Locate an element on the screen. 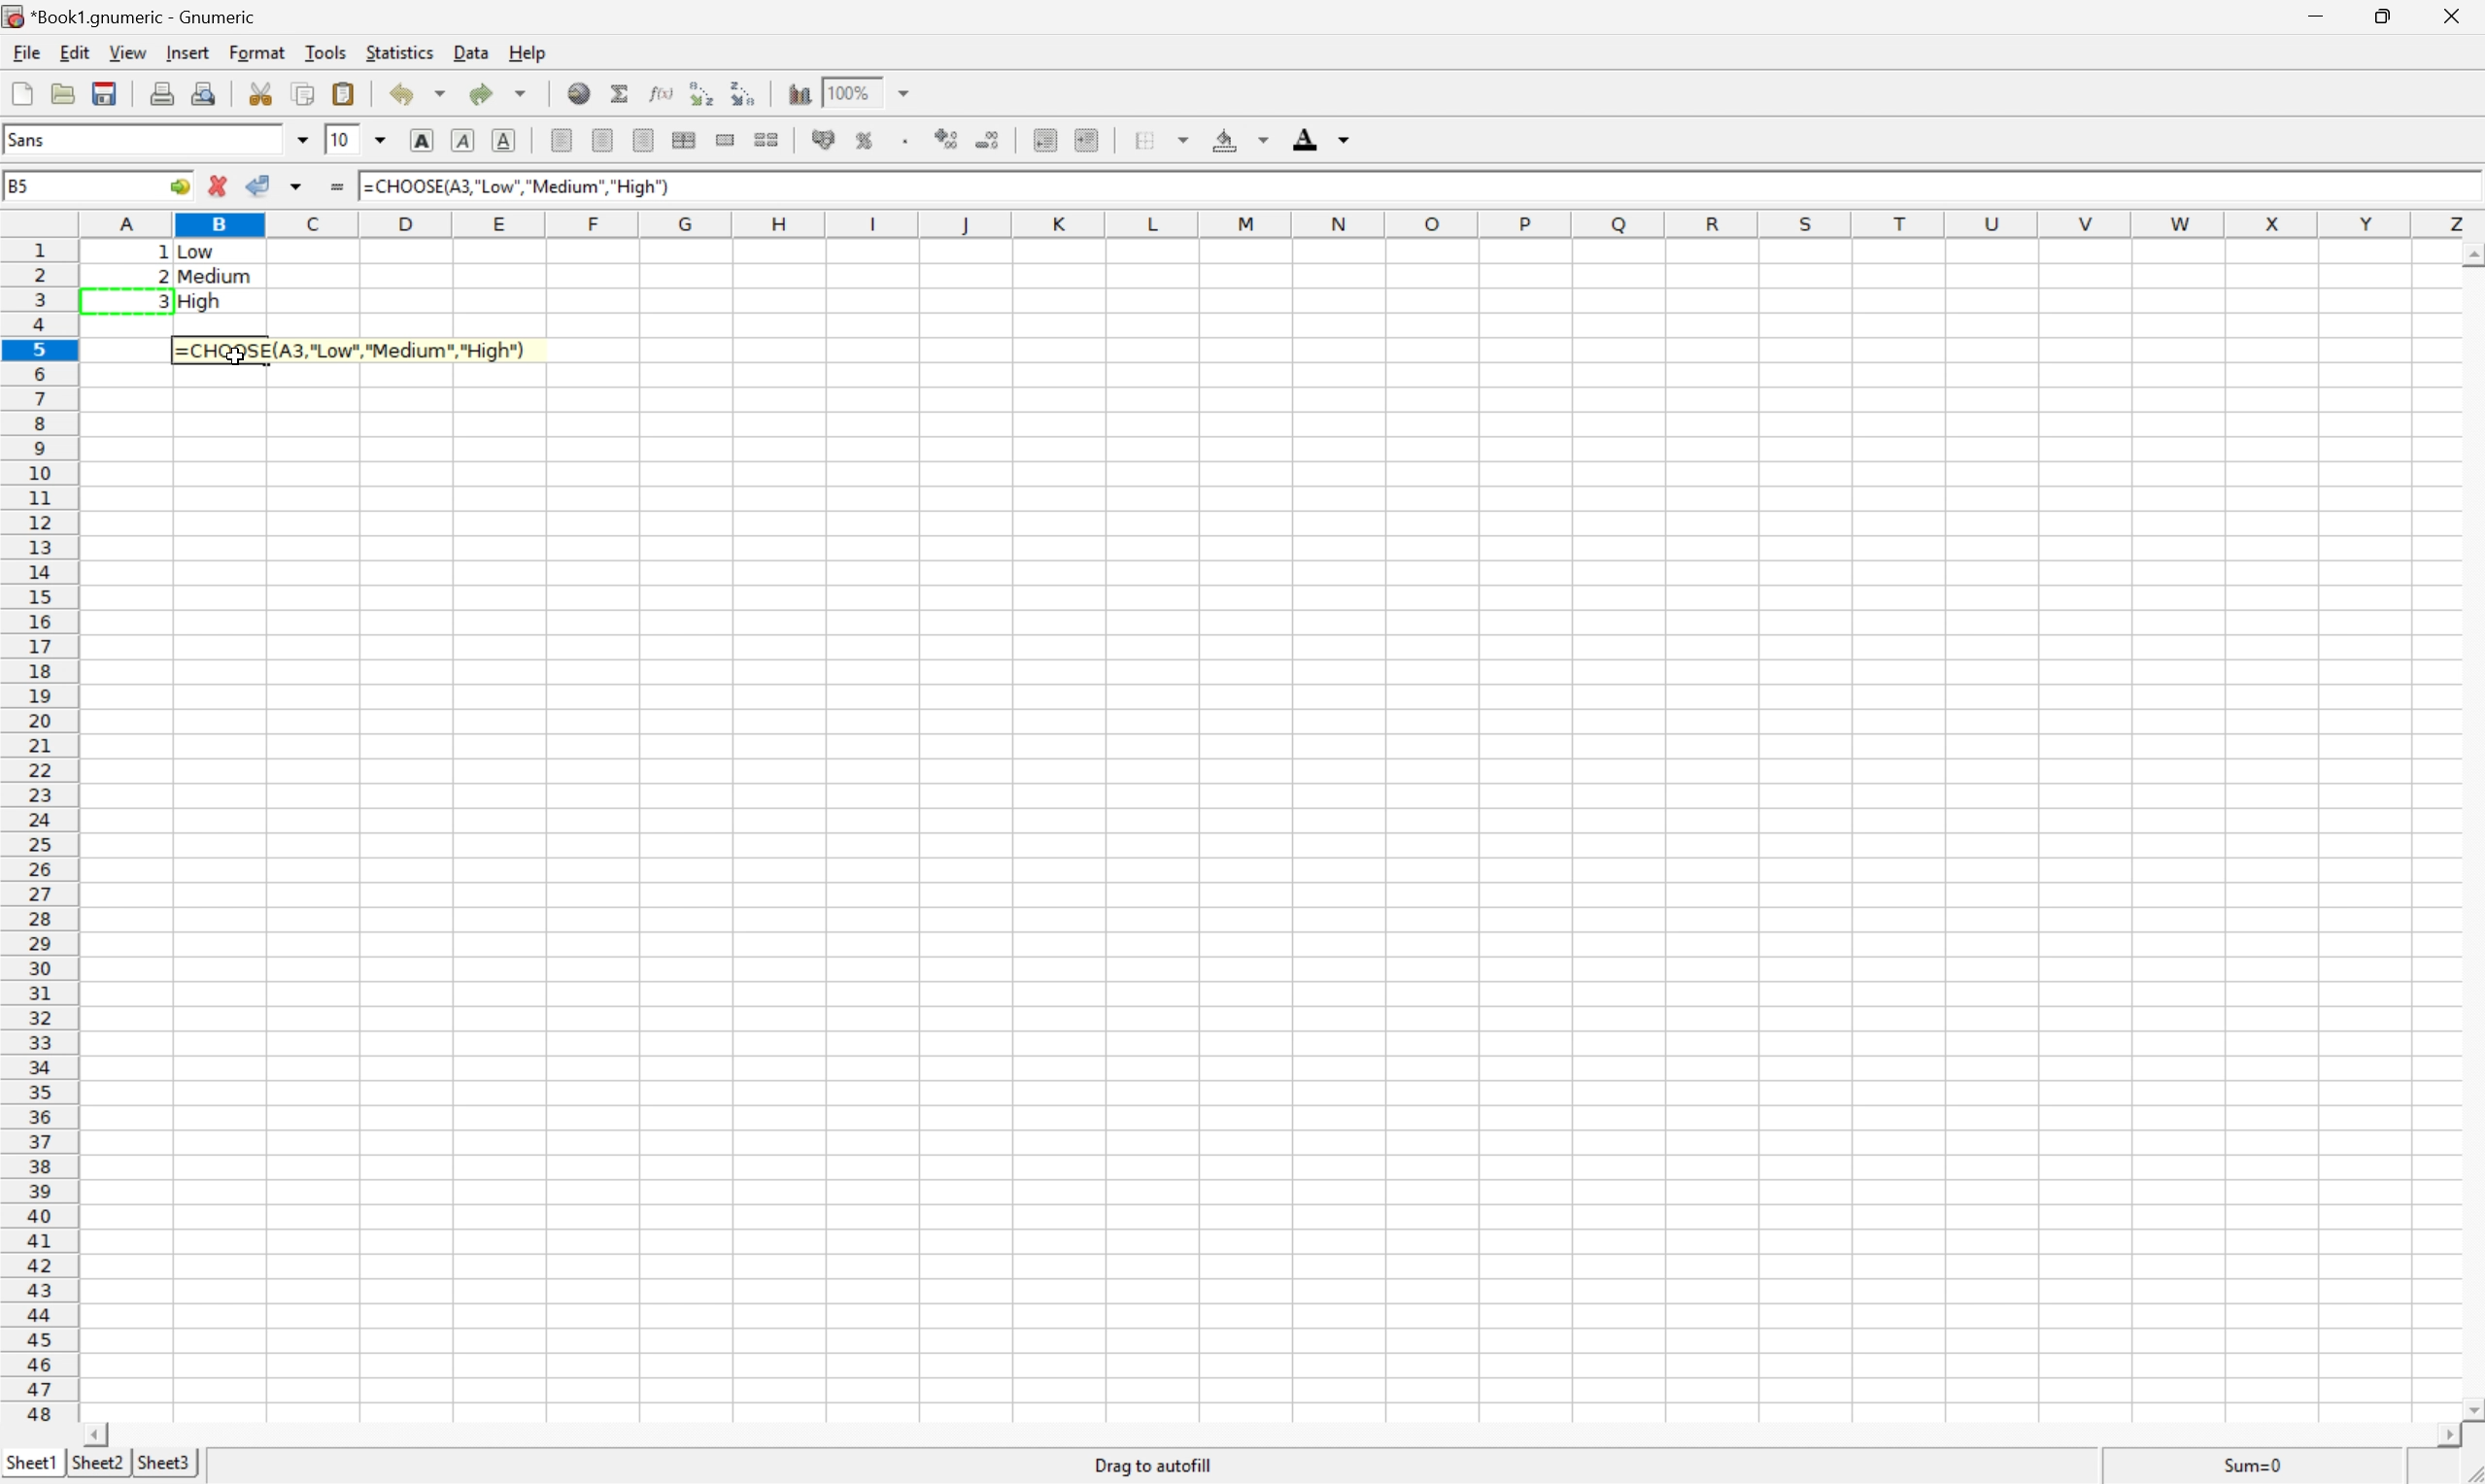  Close is located at coordinates (2457, 17).